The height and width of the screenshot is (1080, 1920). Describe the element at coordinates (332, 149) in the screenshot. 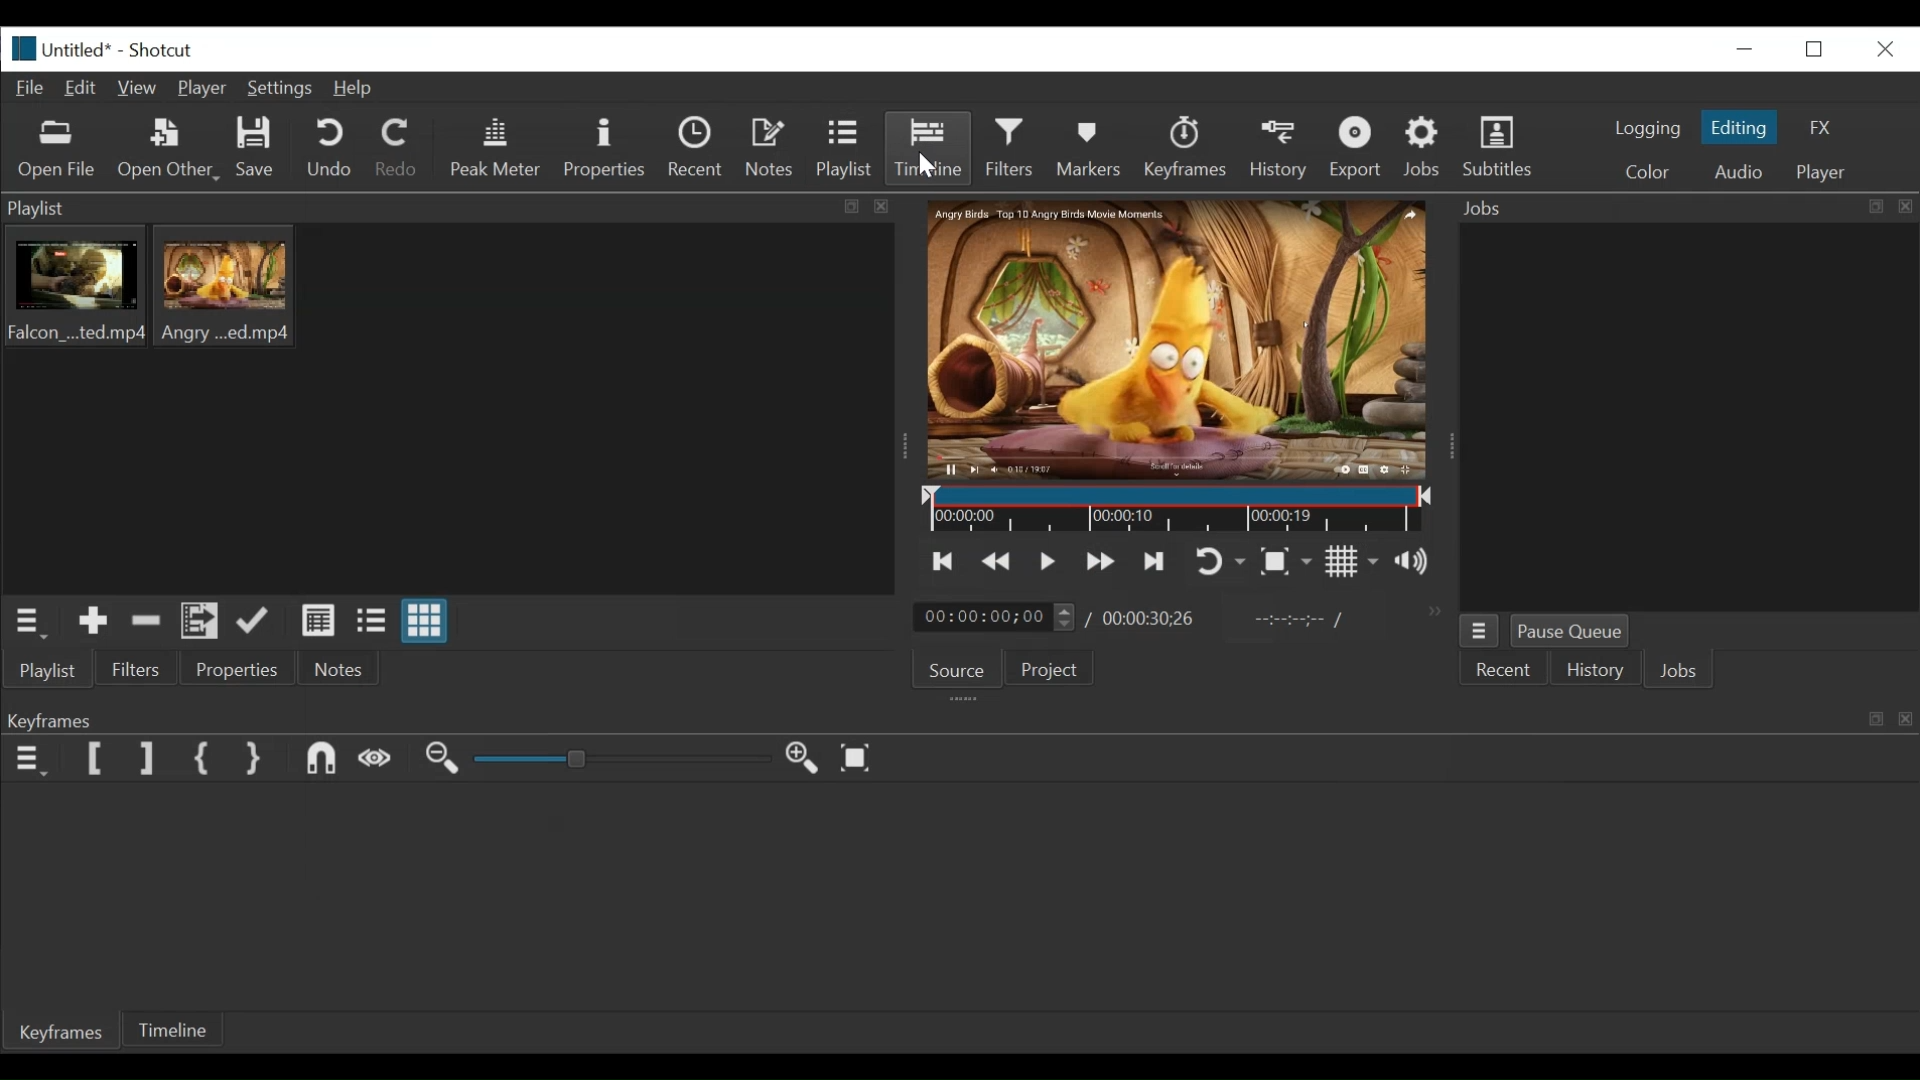

I see `Undo` at that location.